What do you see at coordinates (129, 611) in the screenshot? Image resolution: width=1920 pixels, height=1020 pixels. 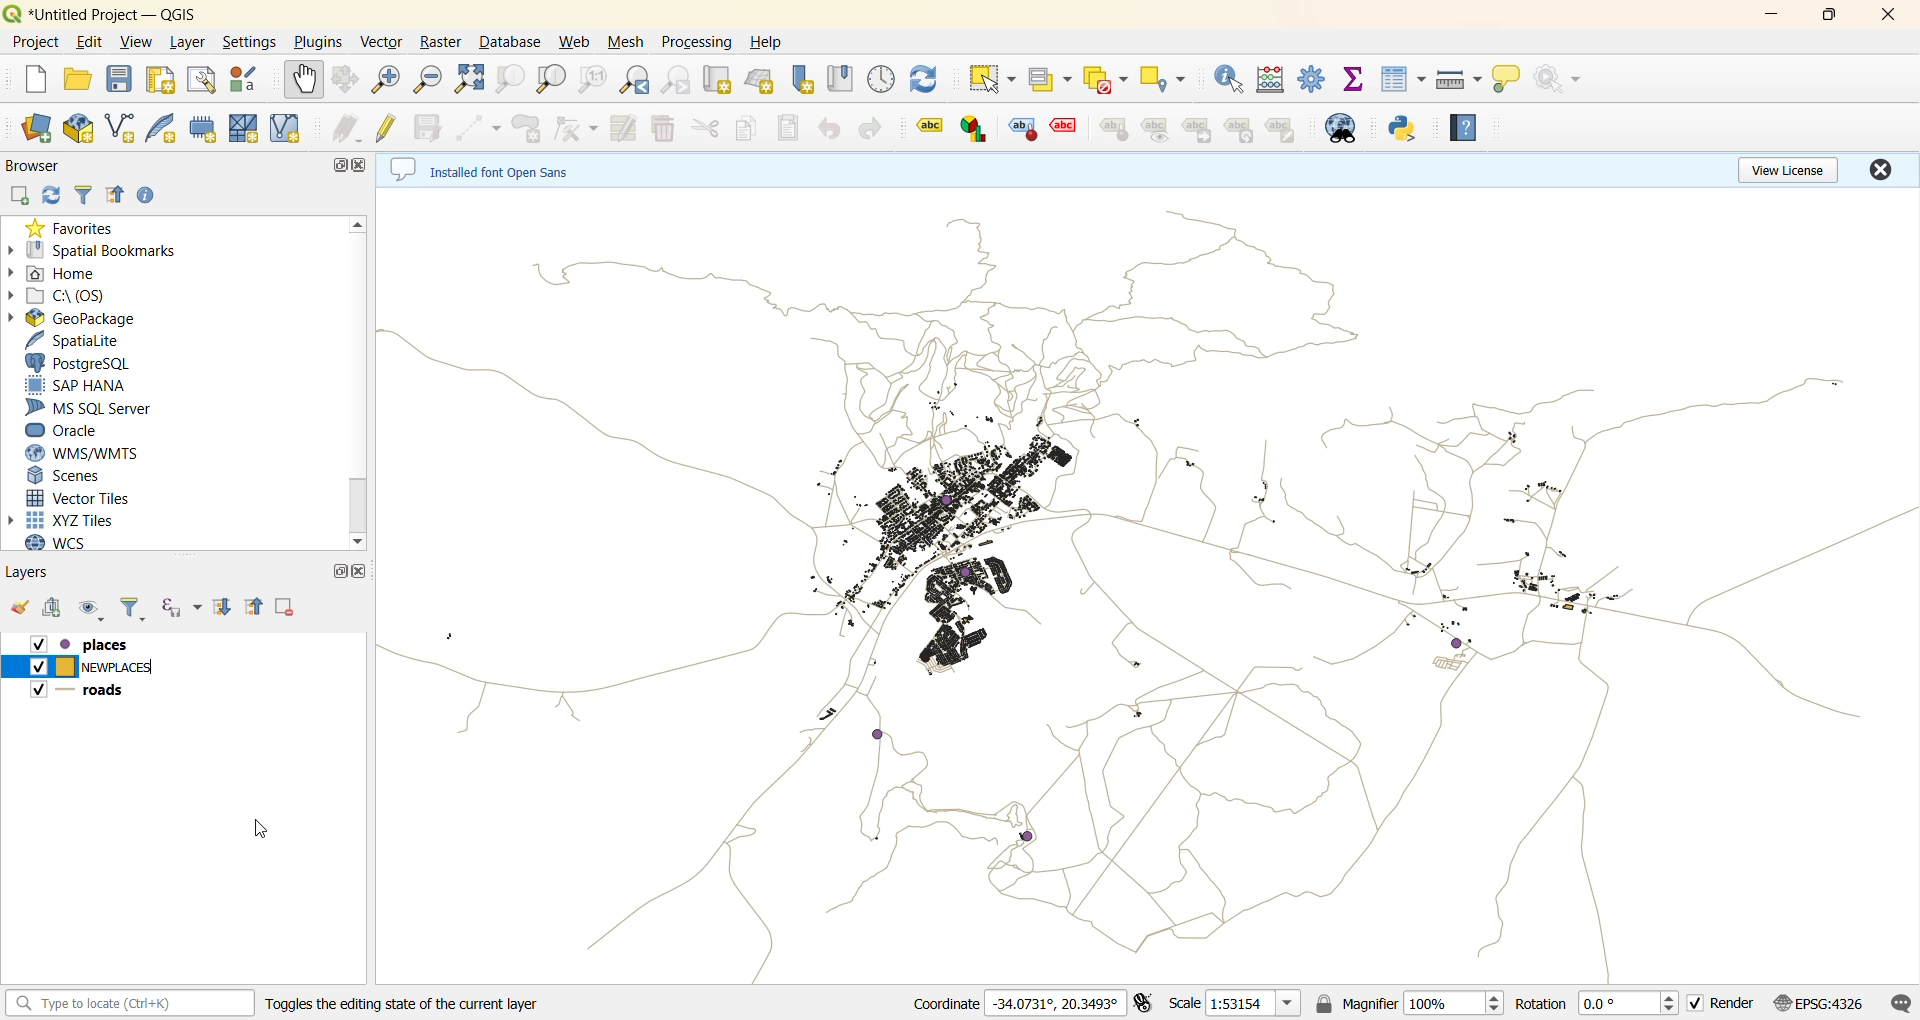 I see `filter` at bounding box center [129, 611].